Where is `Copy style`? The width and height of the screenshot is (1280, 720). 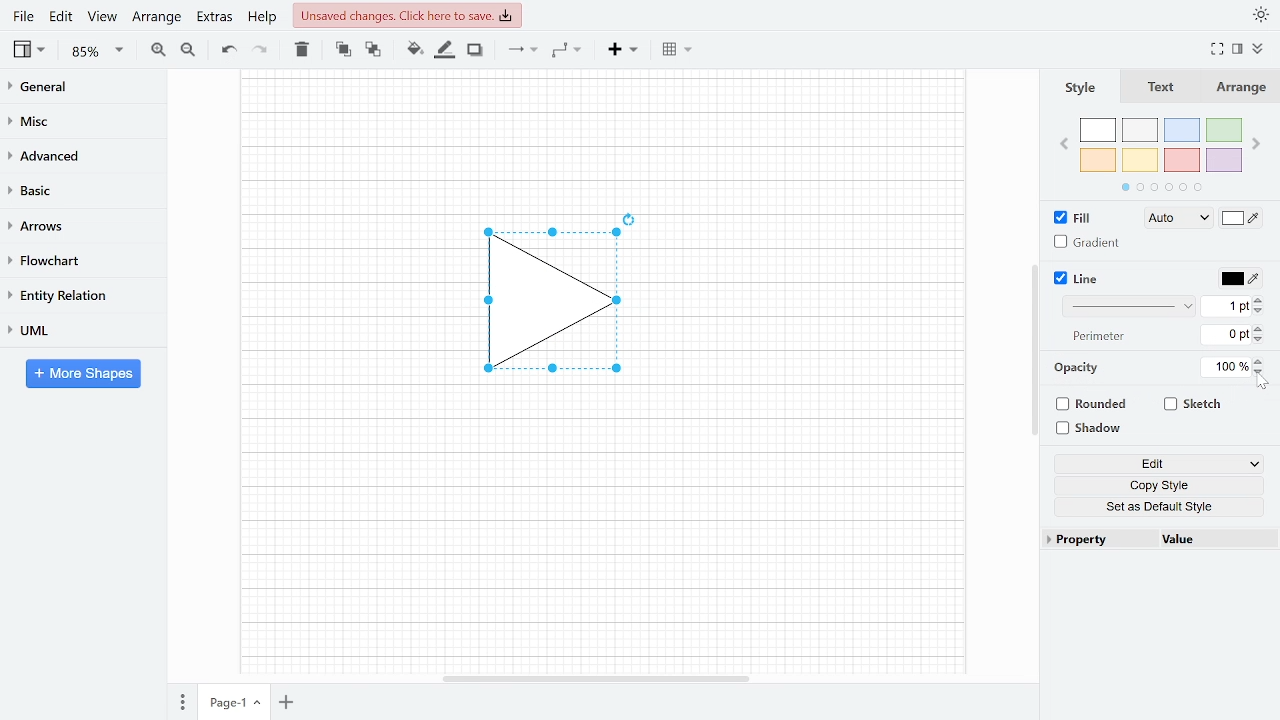 Copy style is located at coordinates (1163, 486).